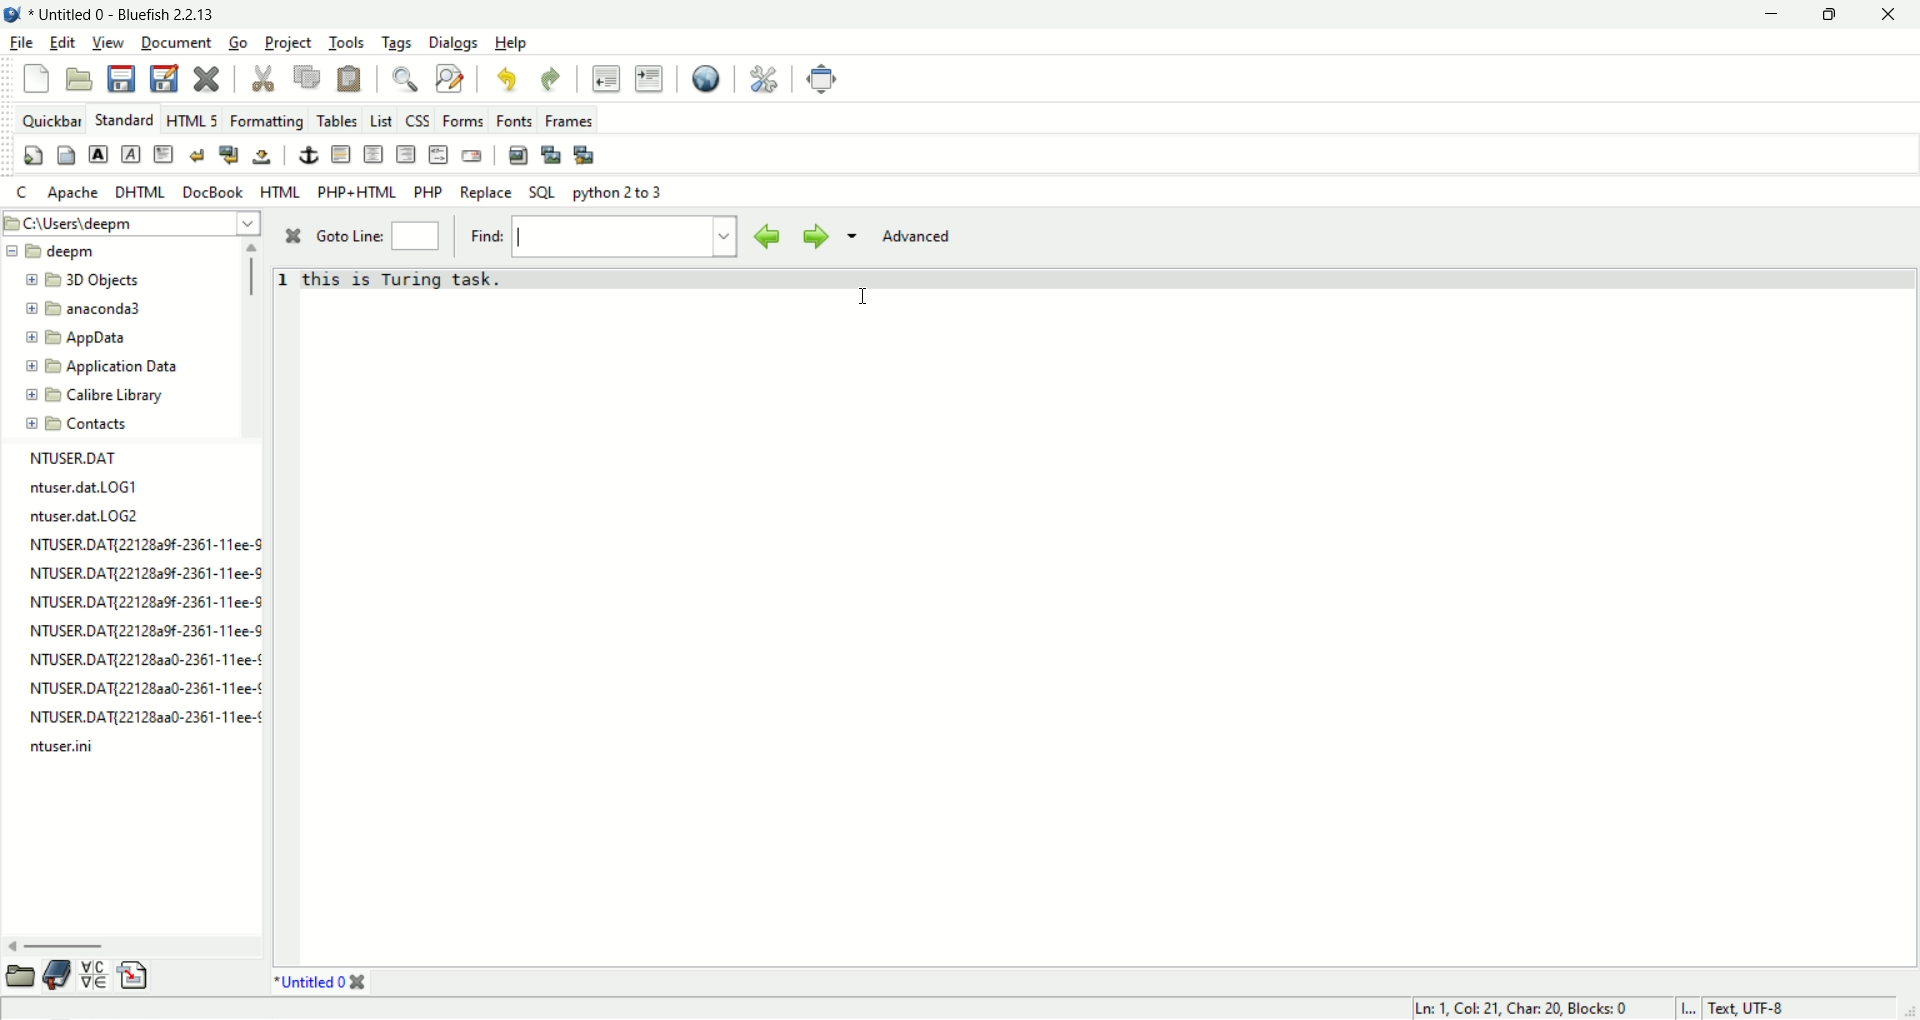 The image size is (1920, 1020). I want to click on Calibre Library, so click(105, 394).